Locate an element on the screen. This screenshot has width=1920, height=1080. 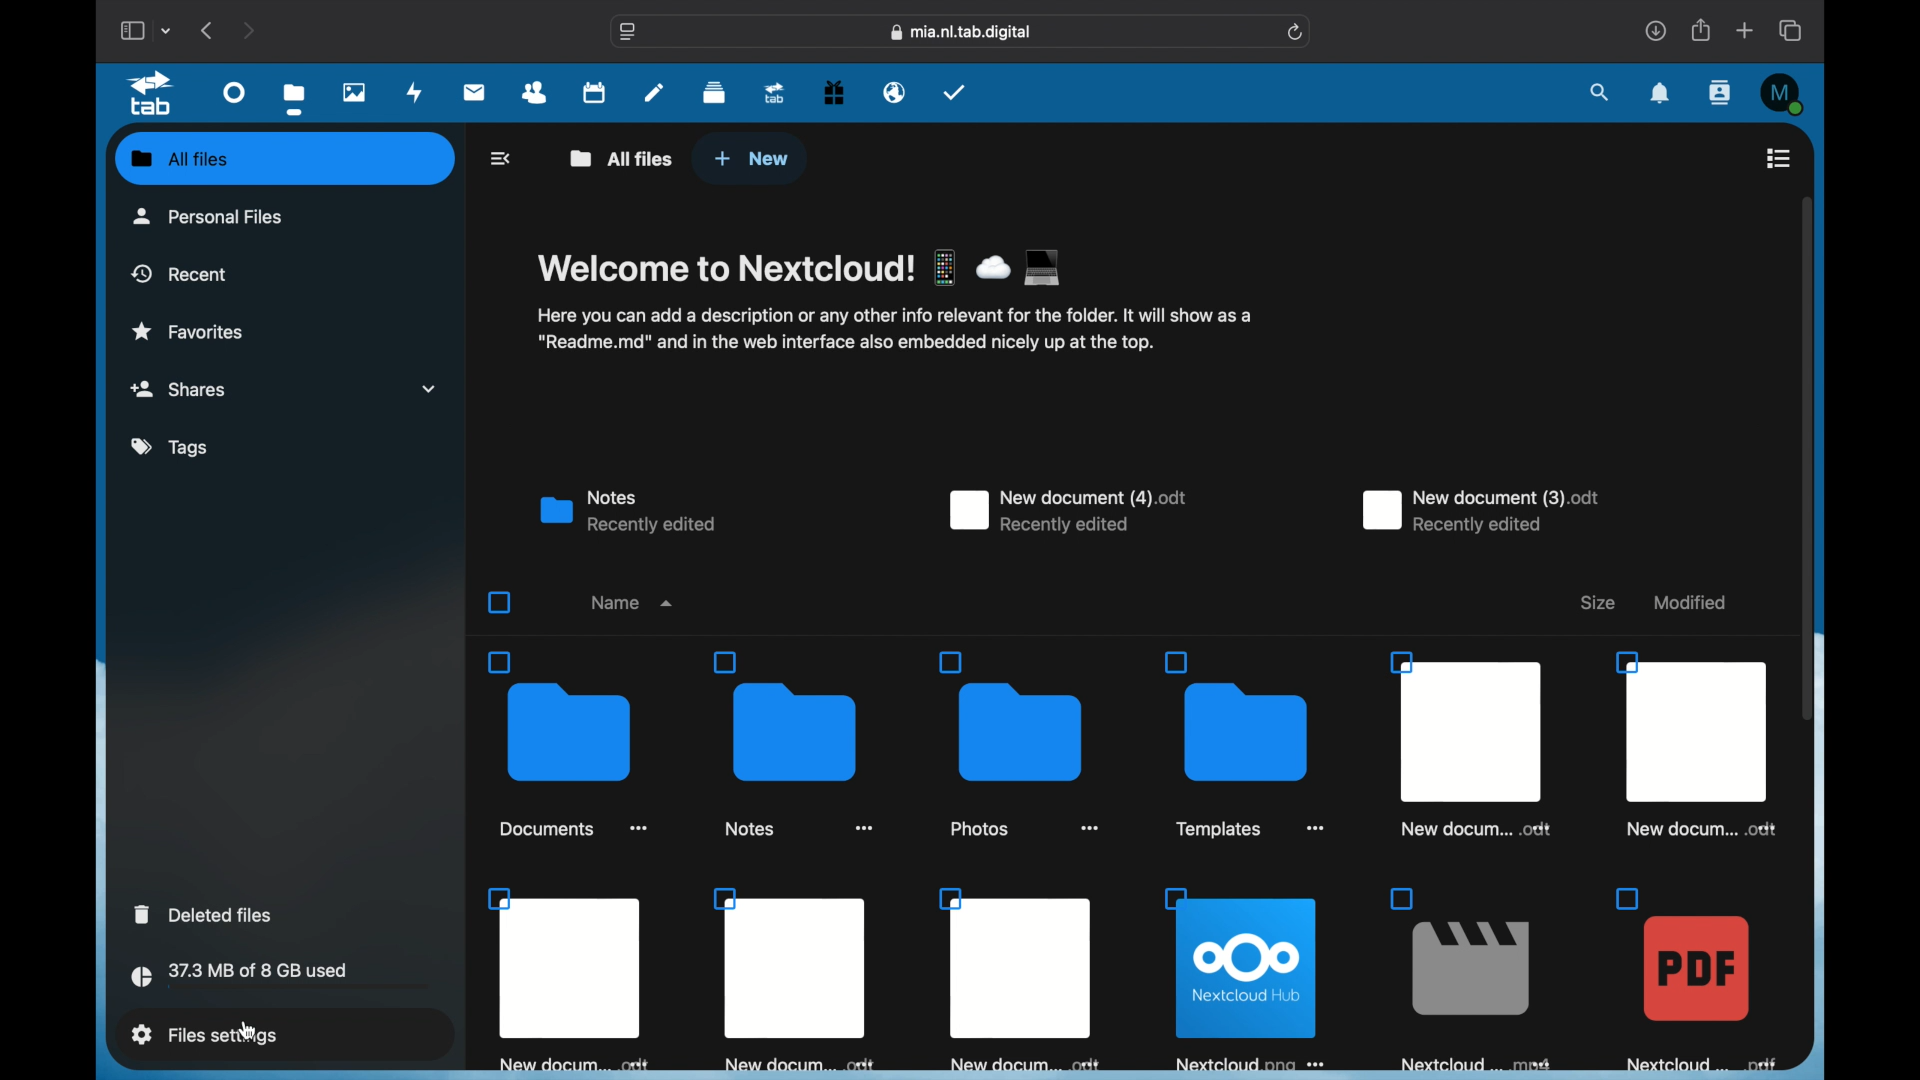
file is located at coordinates (1244, 978).